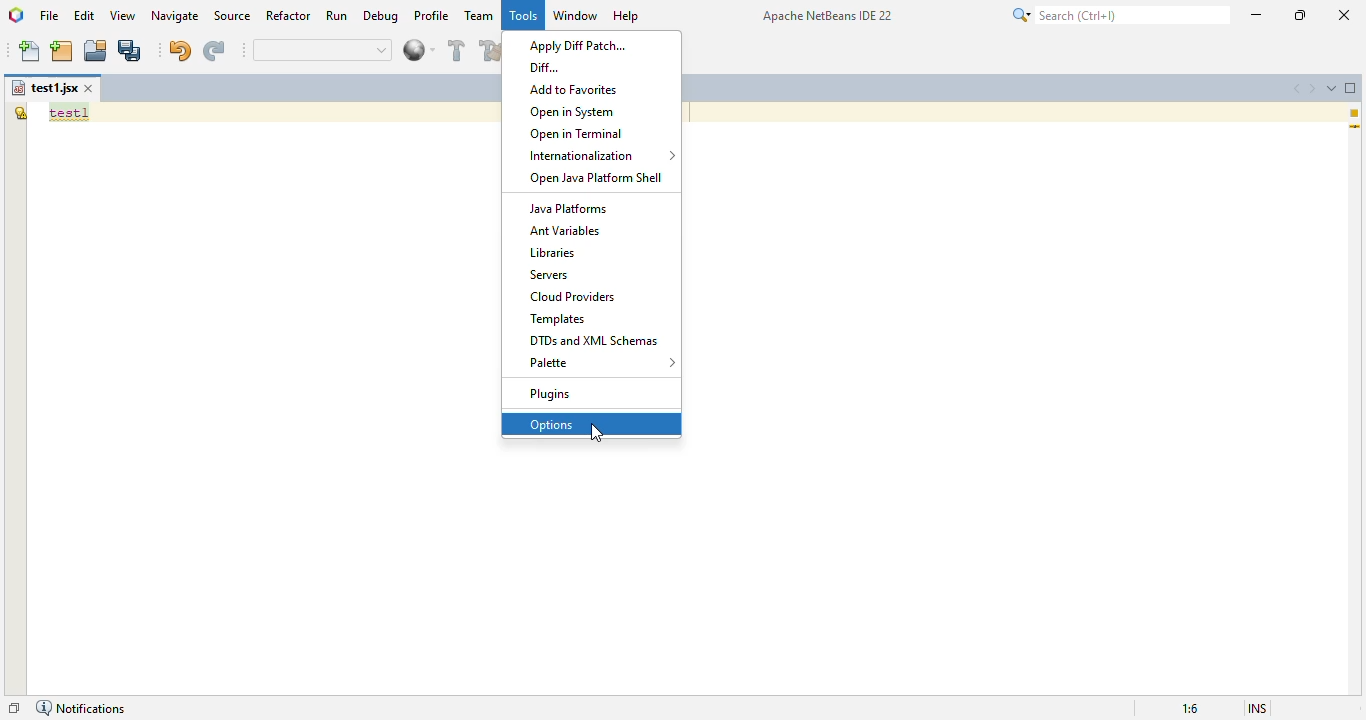 The height and width of the screenshot is (720, 1366). Describe the element at coordinates (626, 16) in the screenshot. I see `help` at that location.